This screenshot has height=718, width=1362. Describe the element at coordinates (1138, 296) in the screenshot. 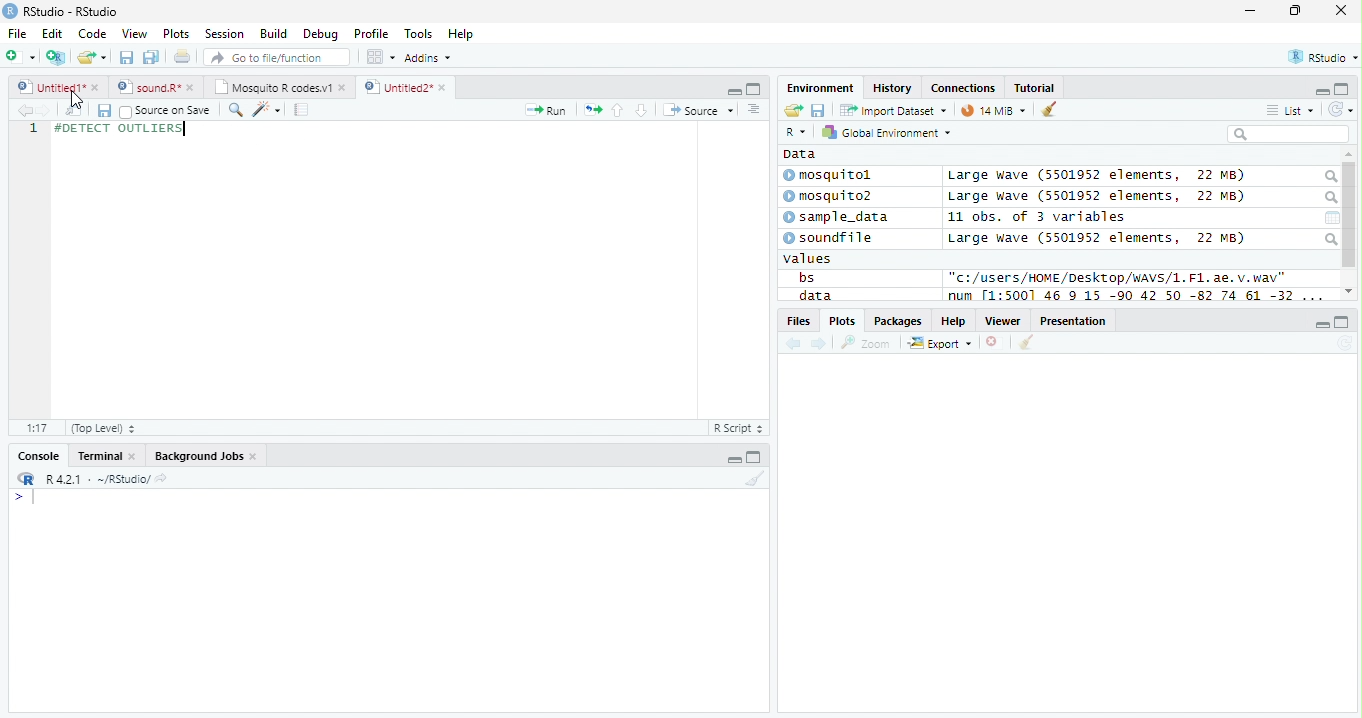

I see `num (1:5001 46 9 15 -90 42 50 -82 74 61 -32 ...` at that location.